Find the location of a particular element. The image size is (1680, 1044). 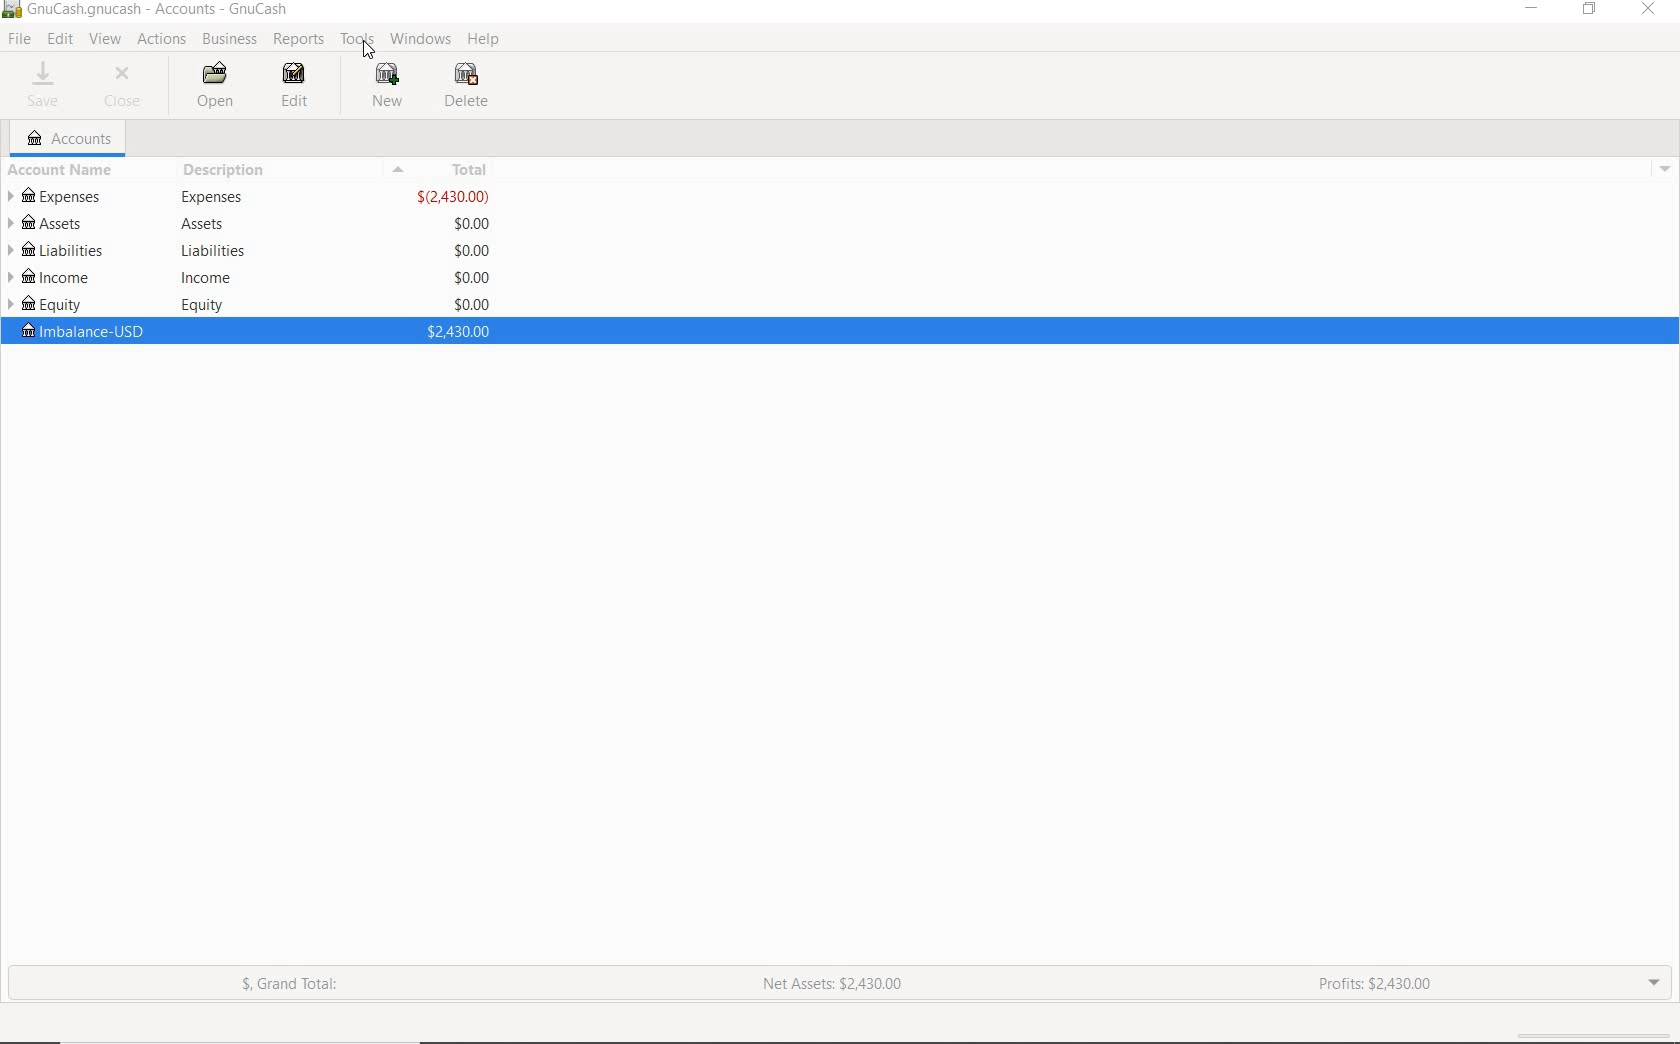

ACCOUNTS is located at coordinates (71, 139).